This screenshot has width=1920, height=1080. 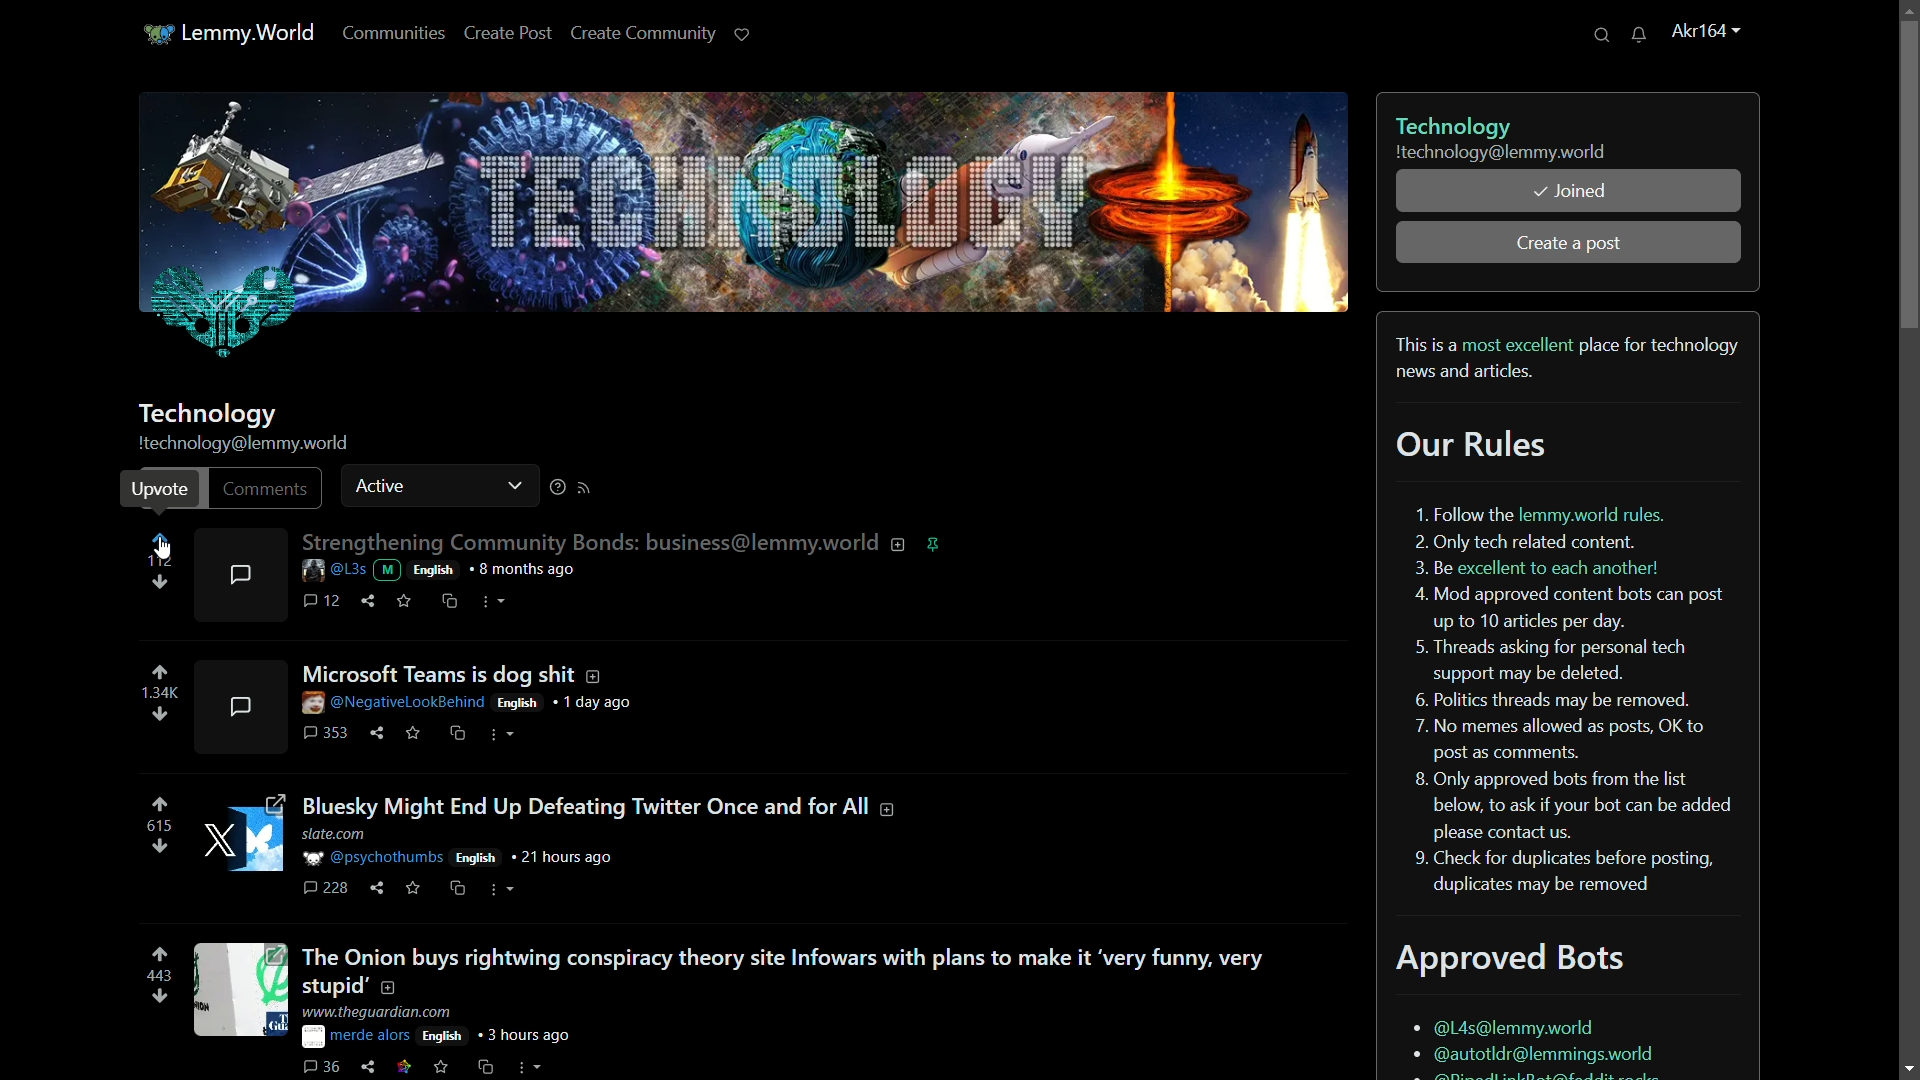 What do you see at coordinates (394, 35) in the screenshot?
I see `communities` at bounding box center [394, 35].